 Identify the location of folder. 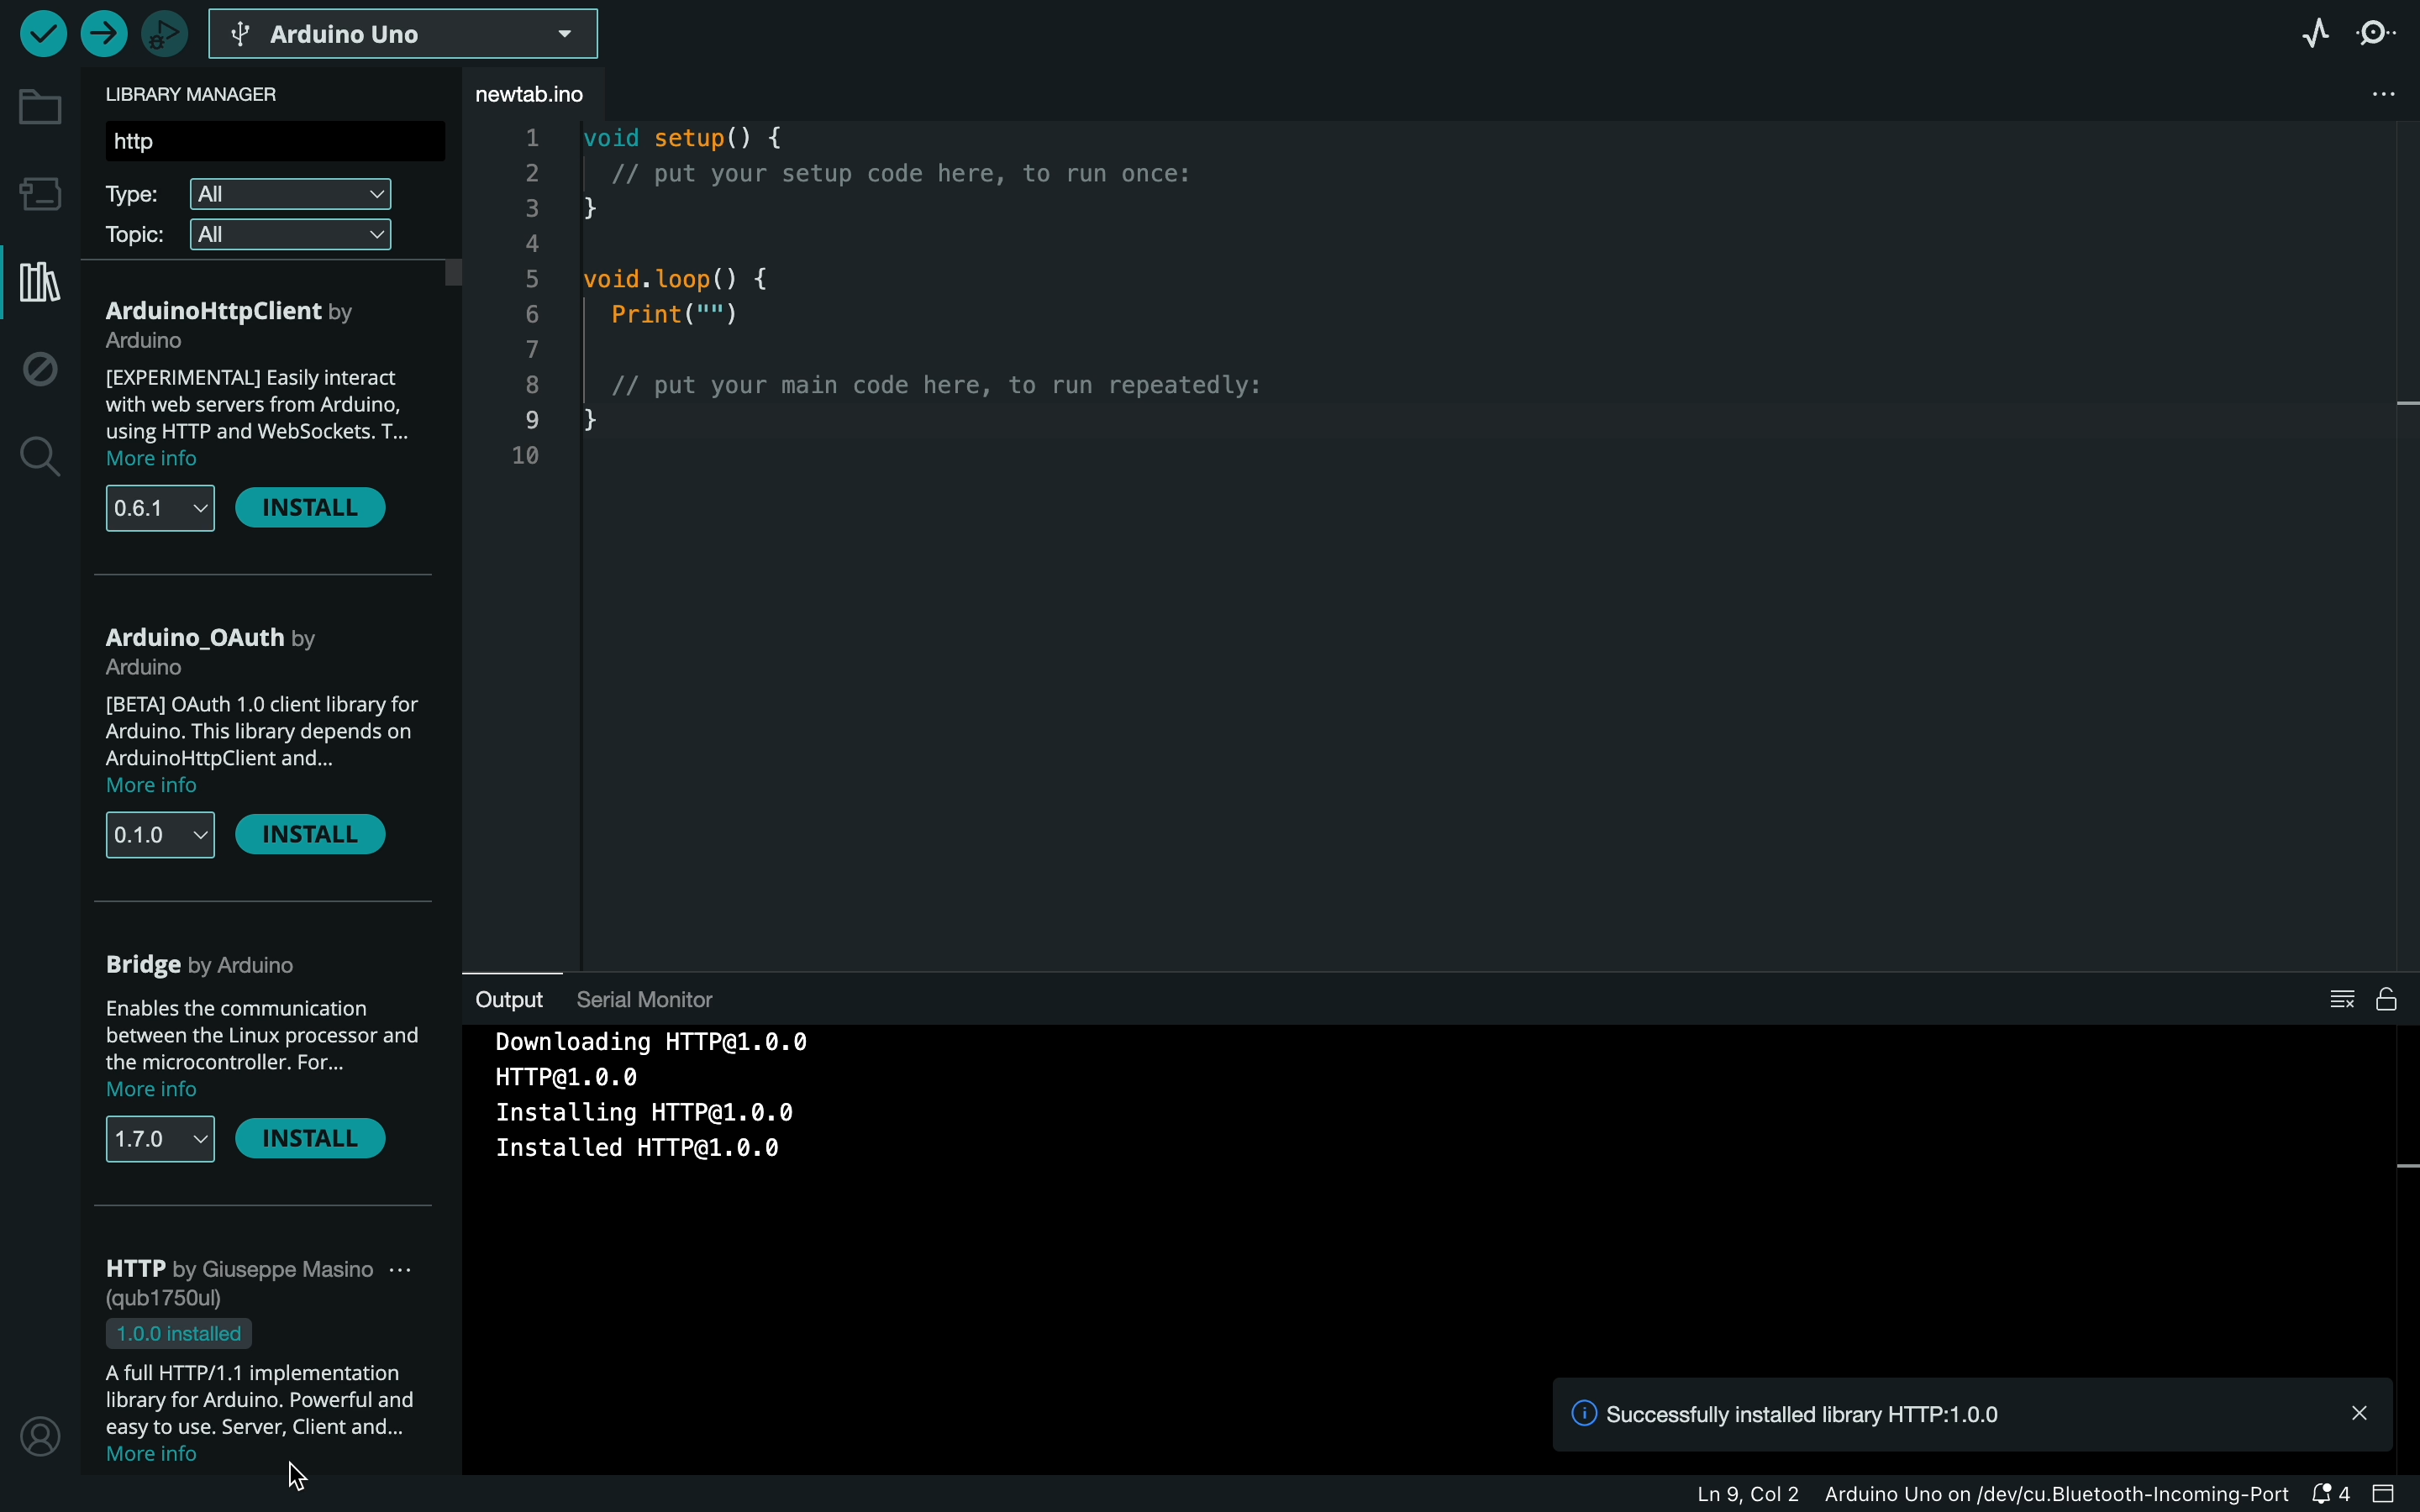
(37, 108).